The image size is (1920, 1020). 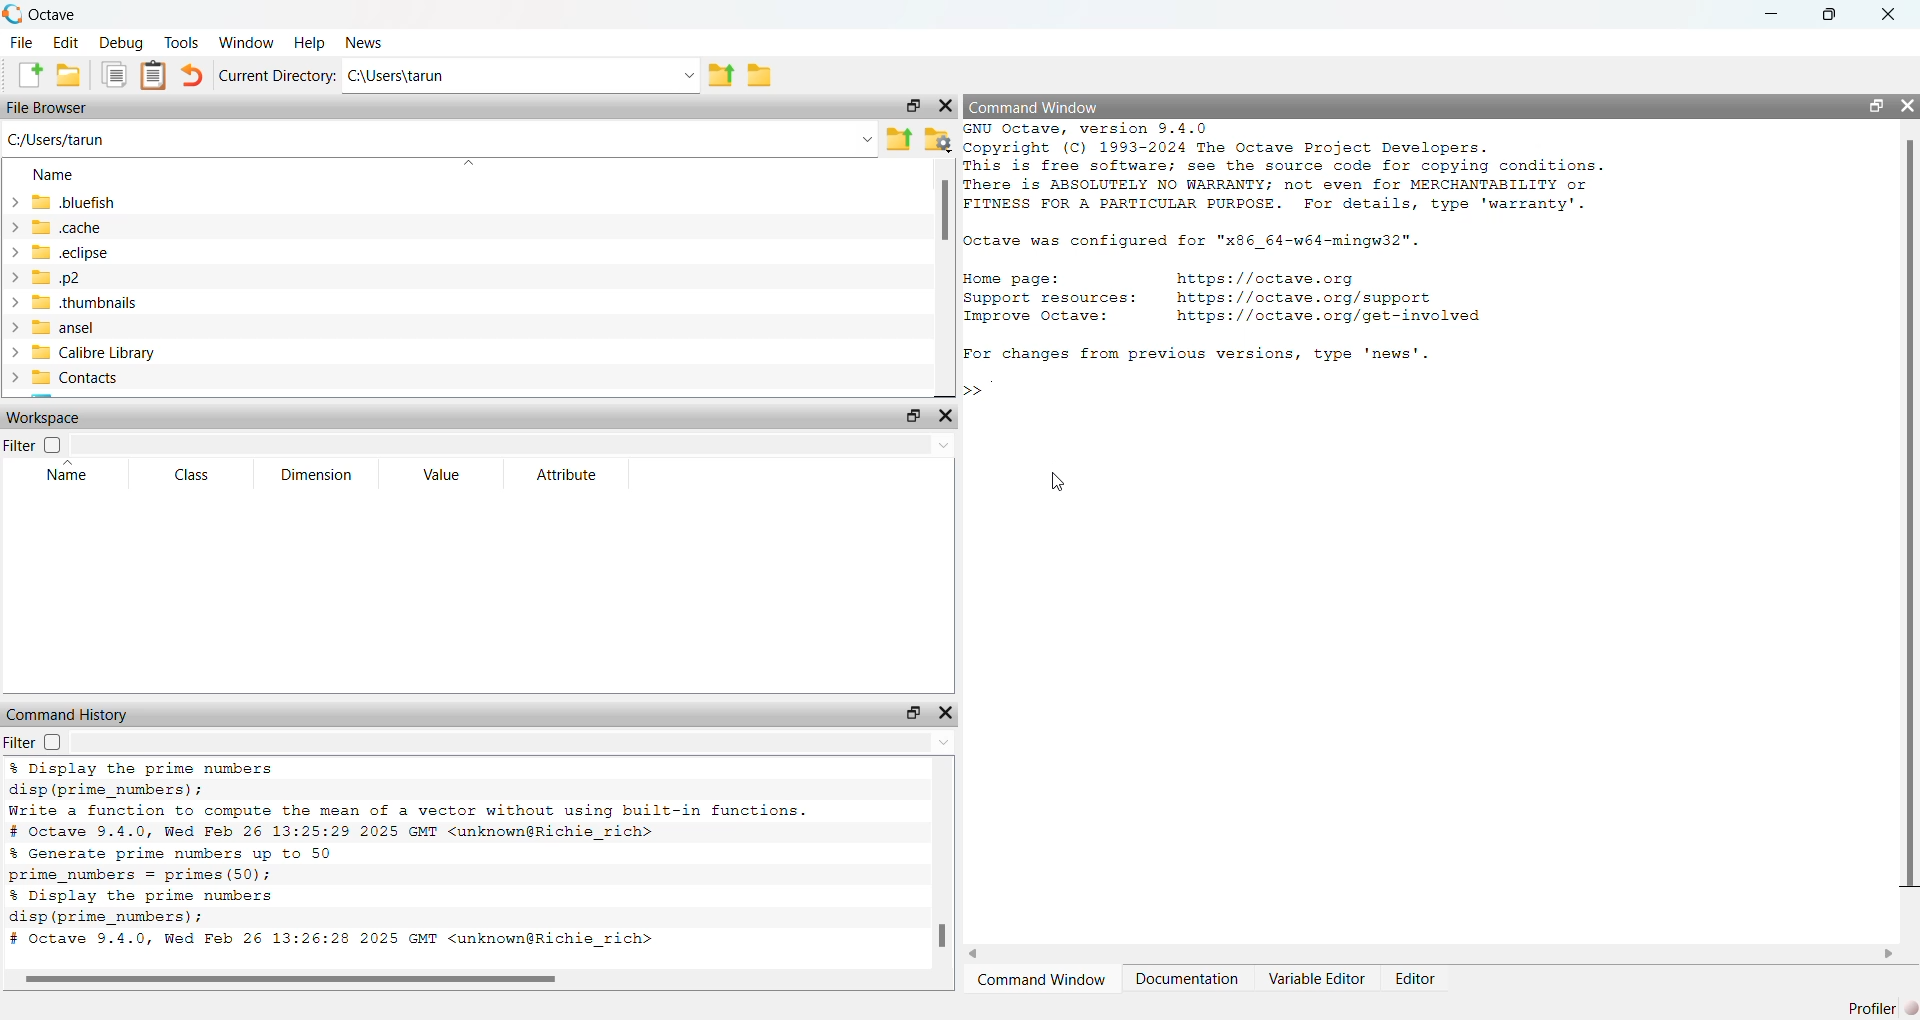 I want to click on For changes from previous versions, type 'news'., so click(x=1202, y=356).